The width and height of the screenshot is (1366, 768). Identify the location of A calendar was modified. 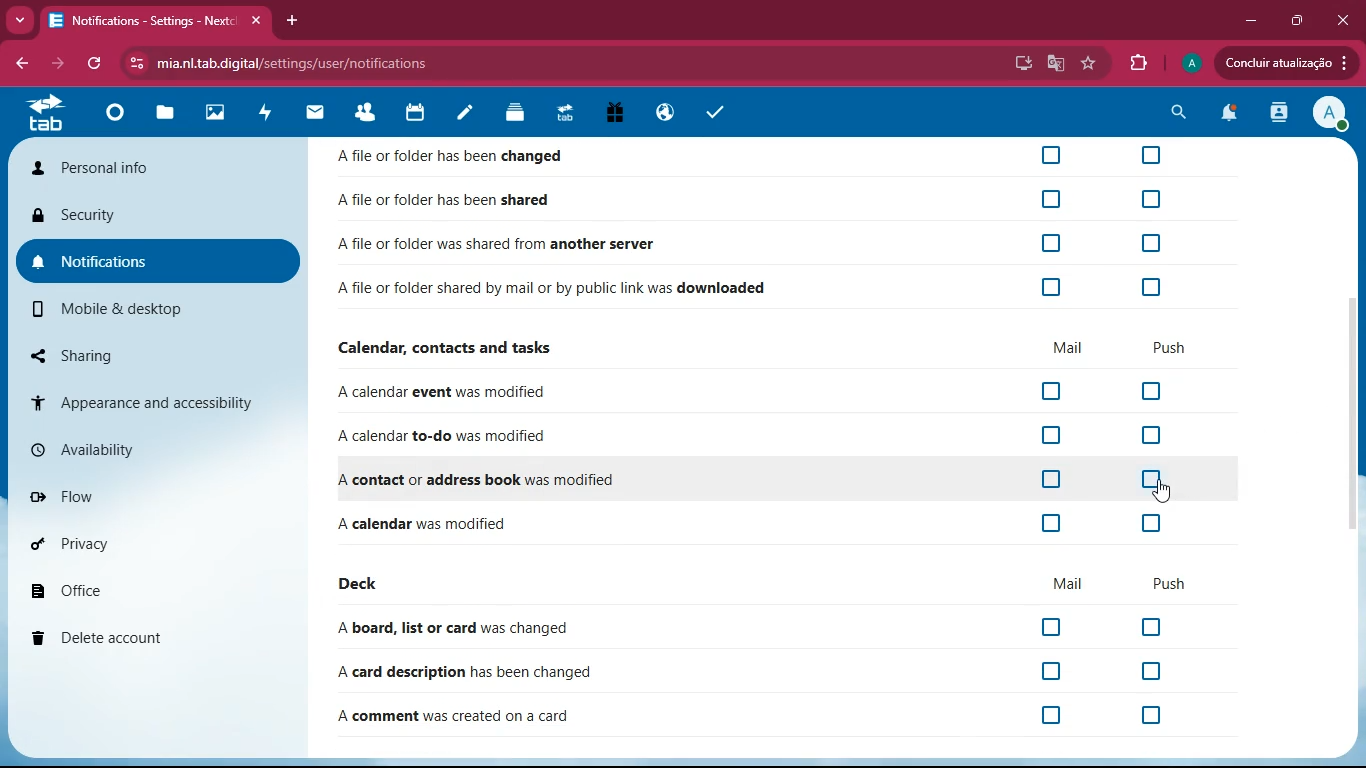
(435, 525).